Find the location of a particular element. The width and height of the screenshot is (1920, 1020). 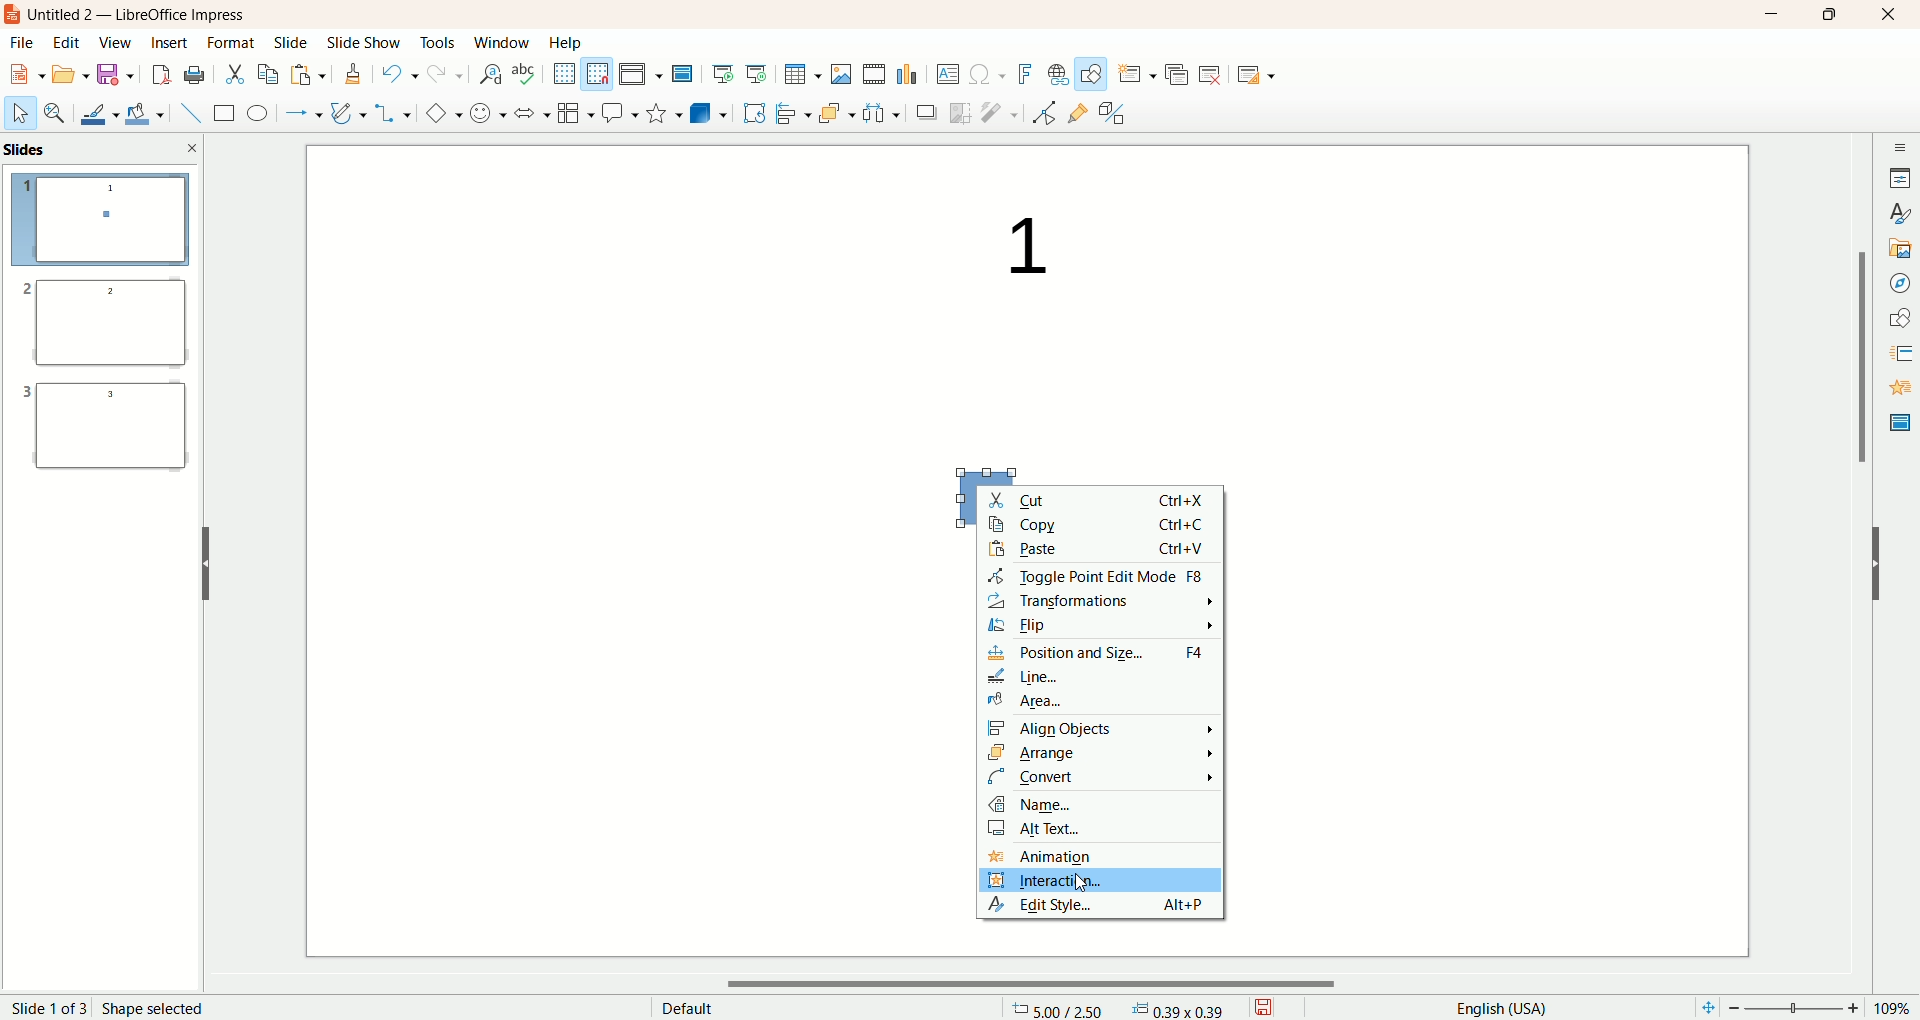

insert table is located at coordinates (802, 74).